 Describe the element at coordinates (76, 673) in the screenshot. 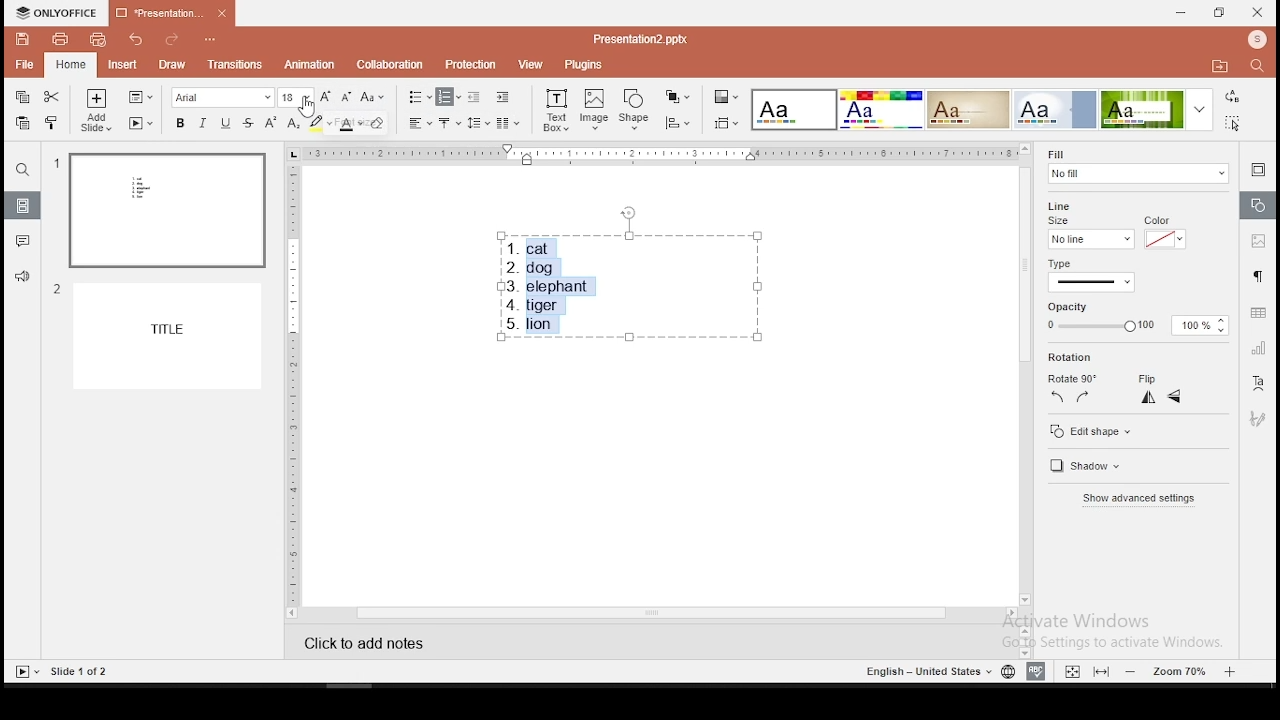

I see `slide 1 of 2` at that location.